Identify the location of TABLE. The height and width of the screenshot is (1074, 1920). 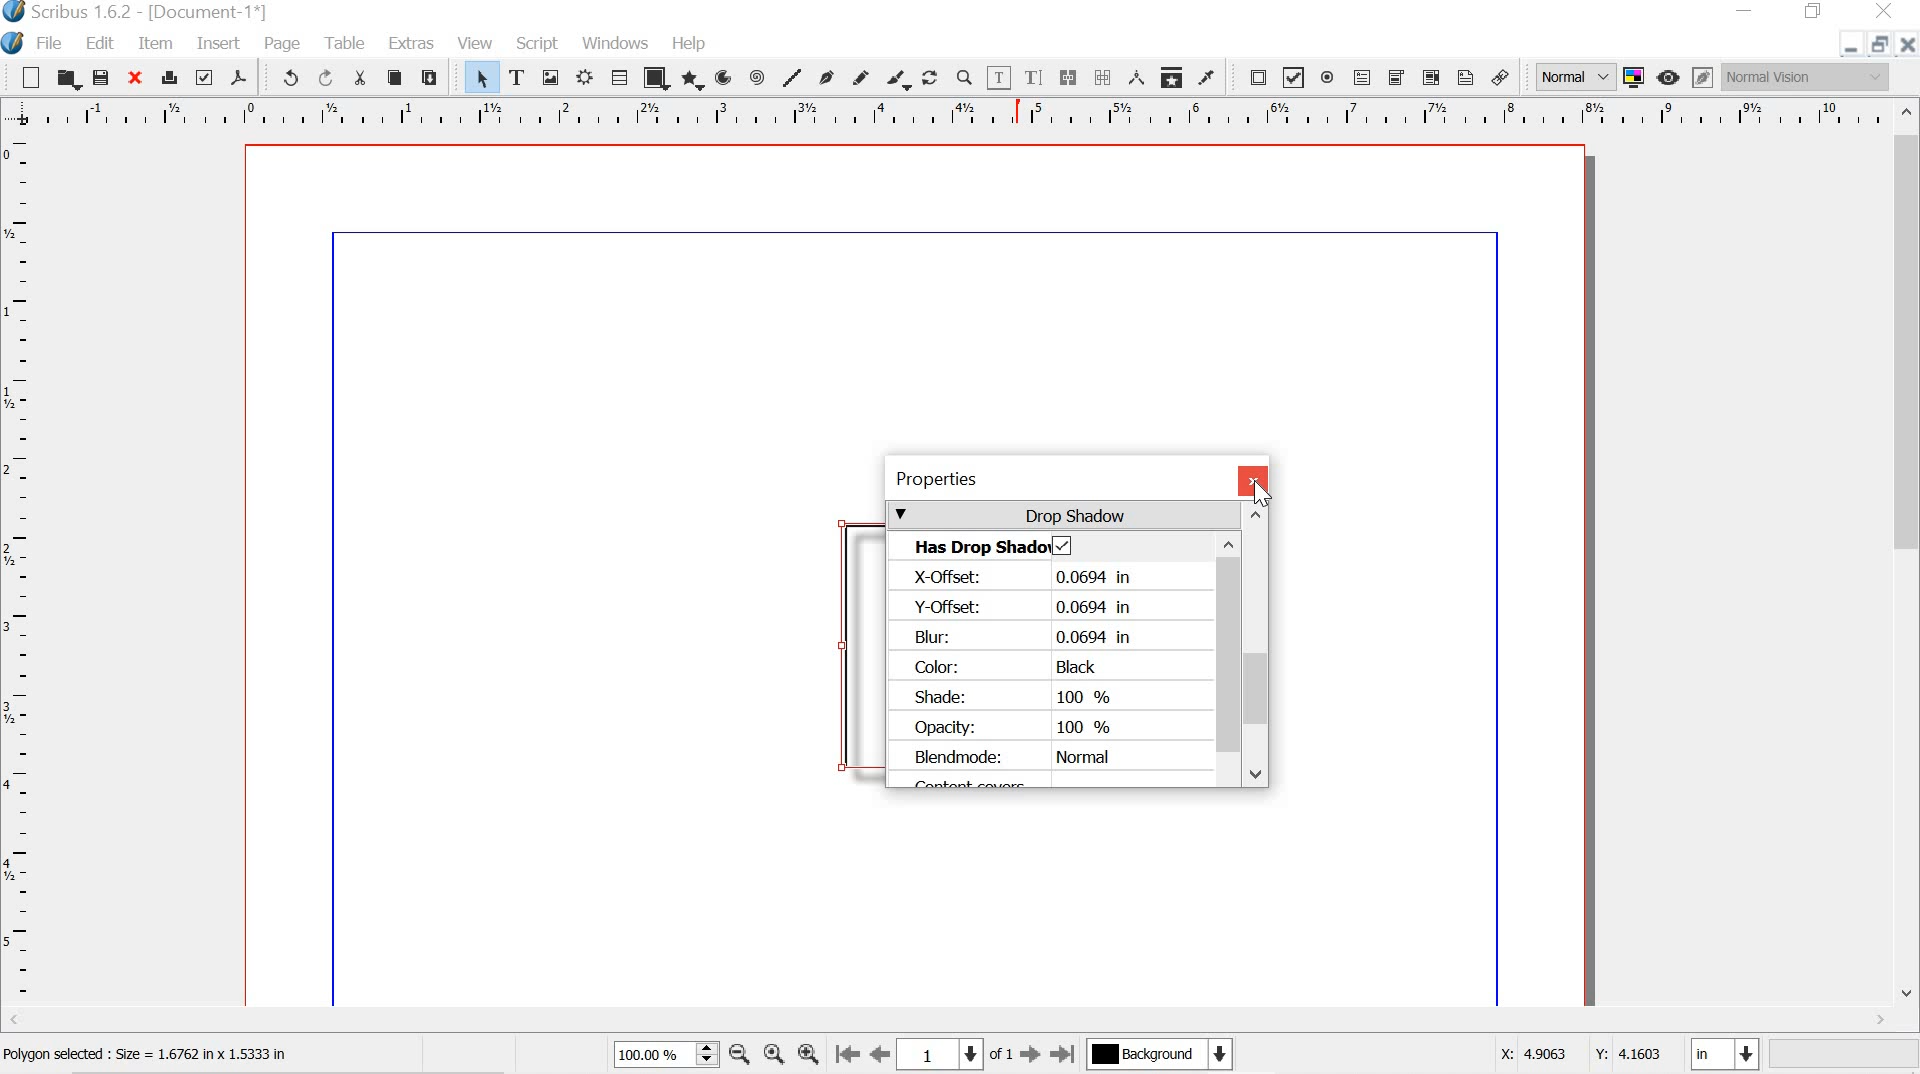
(343, 41).